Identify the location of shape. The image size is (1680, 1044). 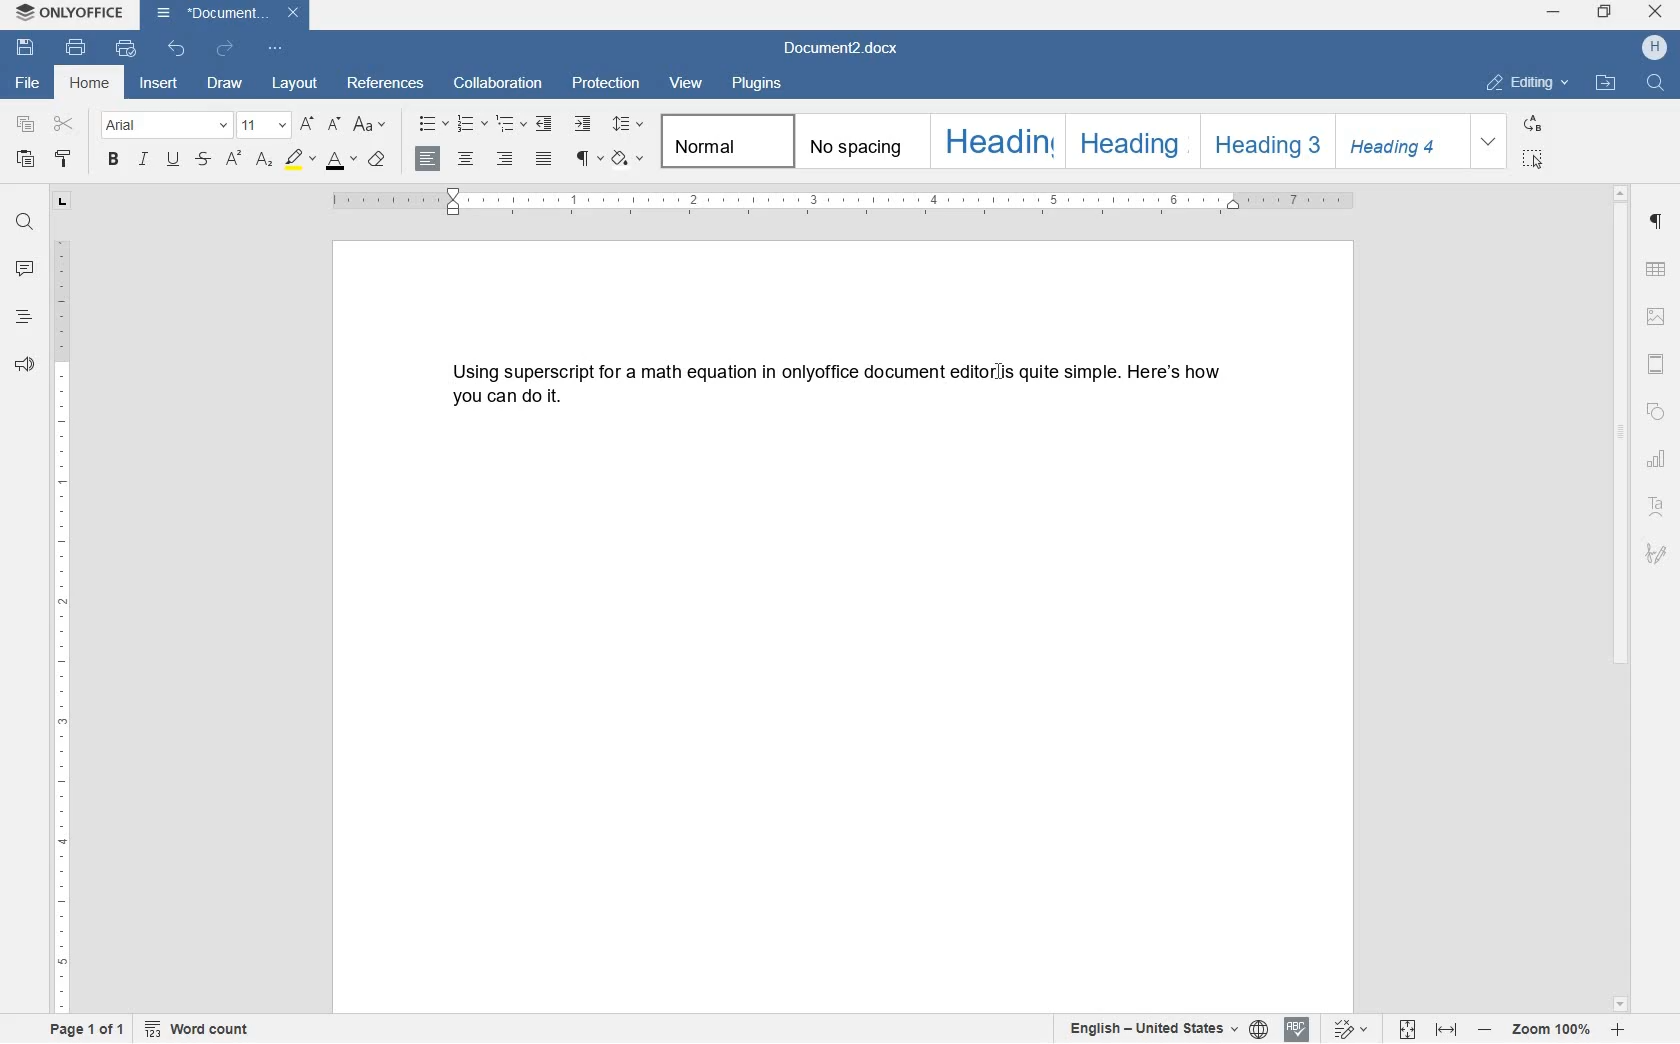
(1655, 414).